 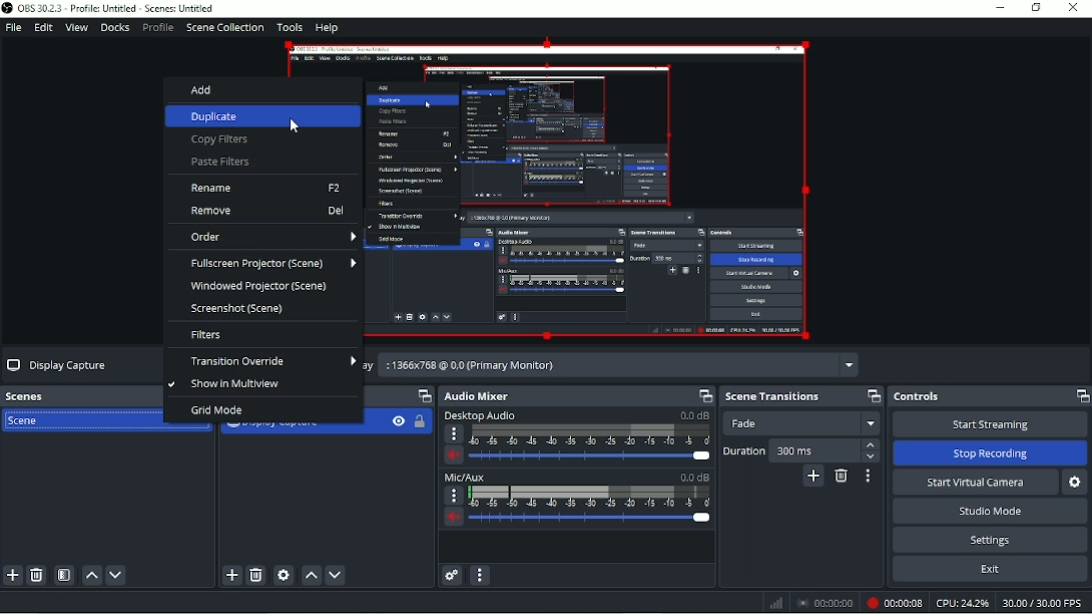 What do you see at coordinates (990, 571) in the screenshot?
I see `Exit` at bounding box center [990, 571].